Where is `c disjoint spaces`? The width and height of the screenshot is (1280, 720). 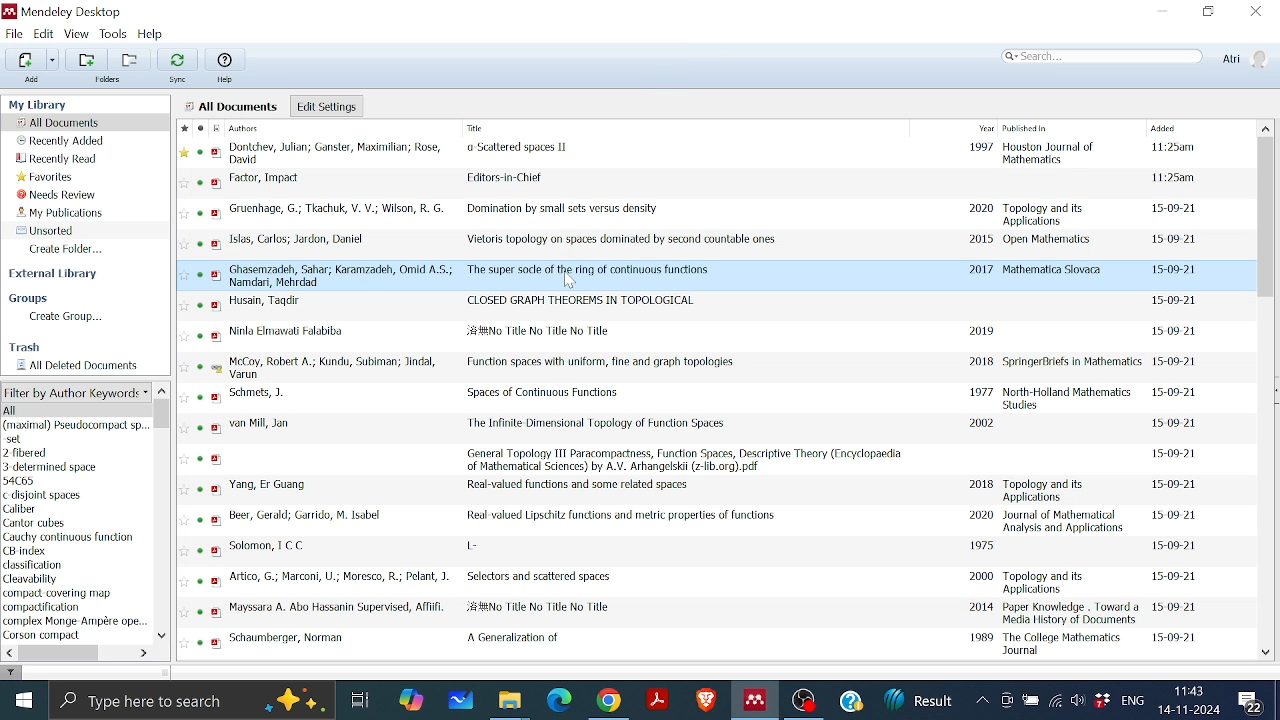
c disjoint spaces is located at coordinates (42, 495).